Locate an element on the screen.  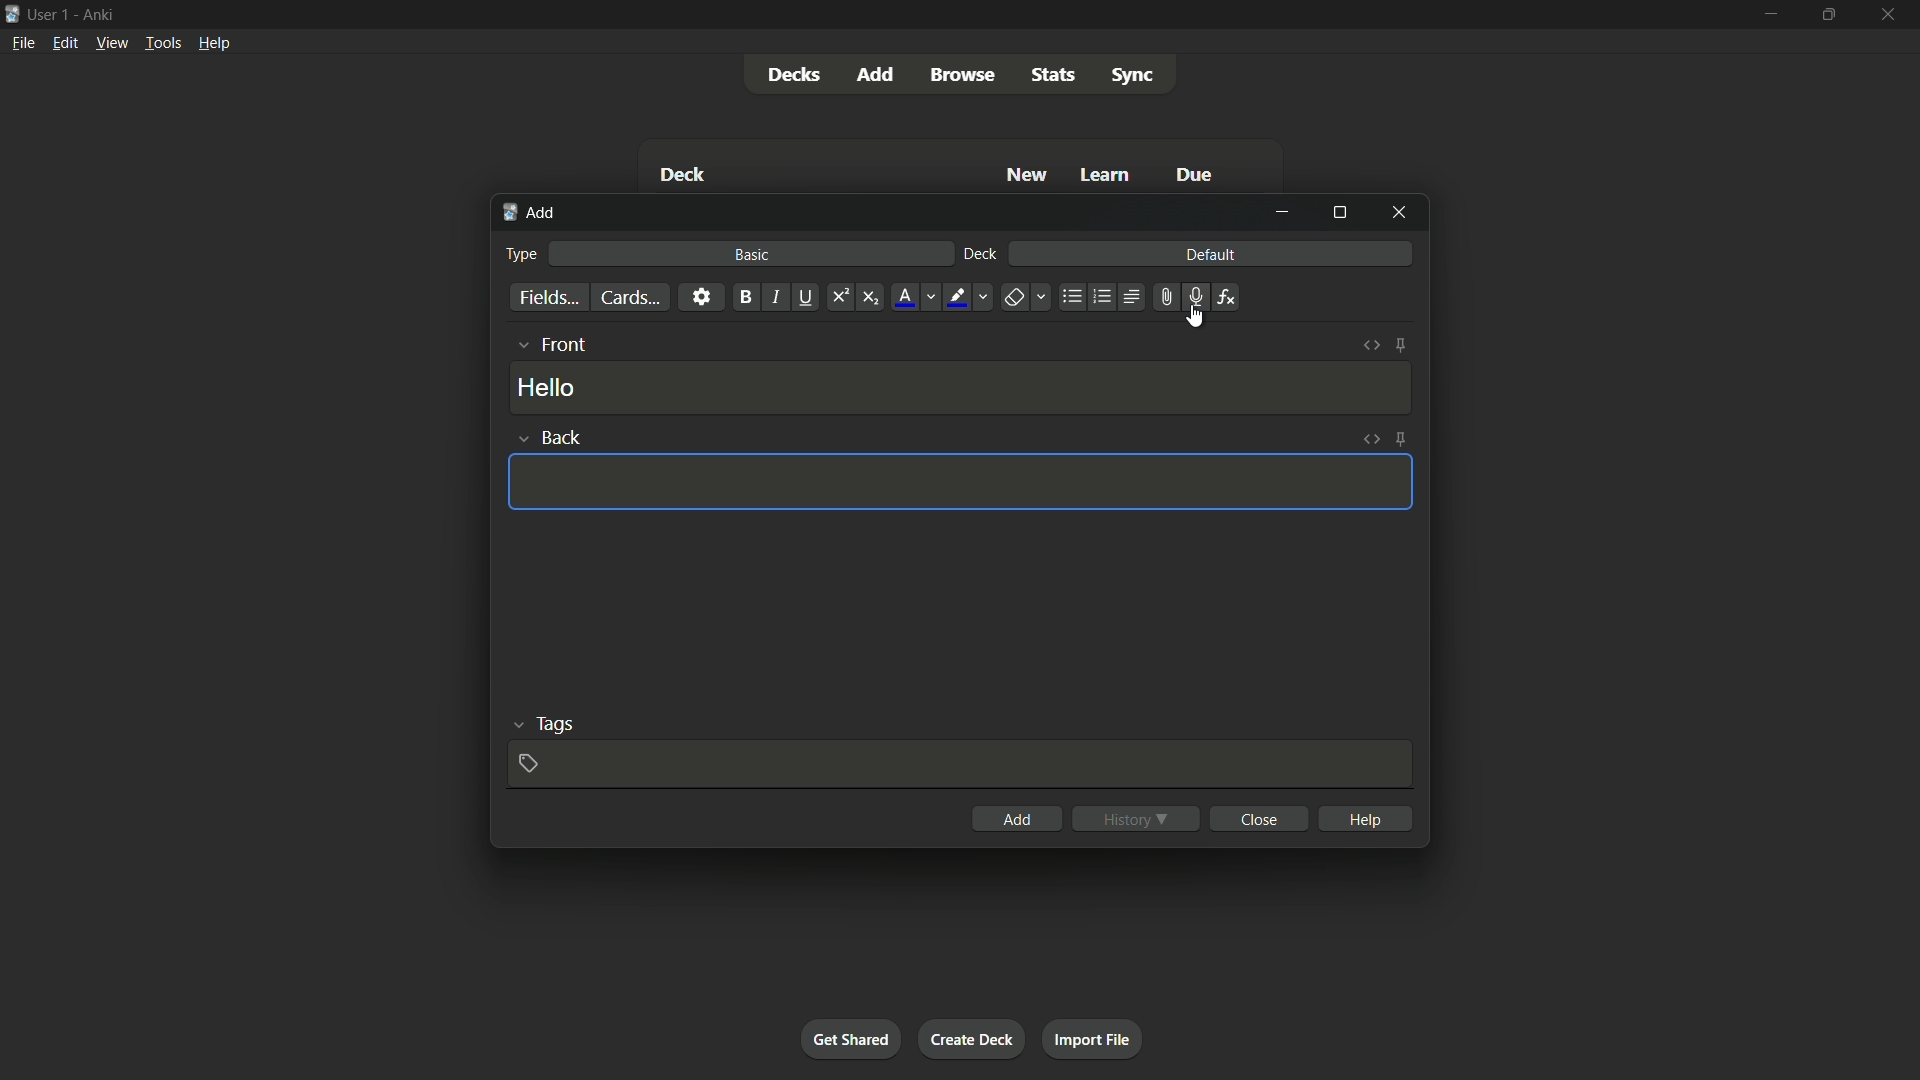
stats is located at coordinates (1052, 74).